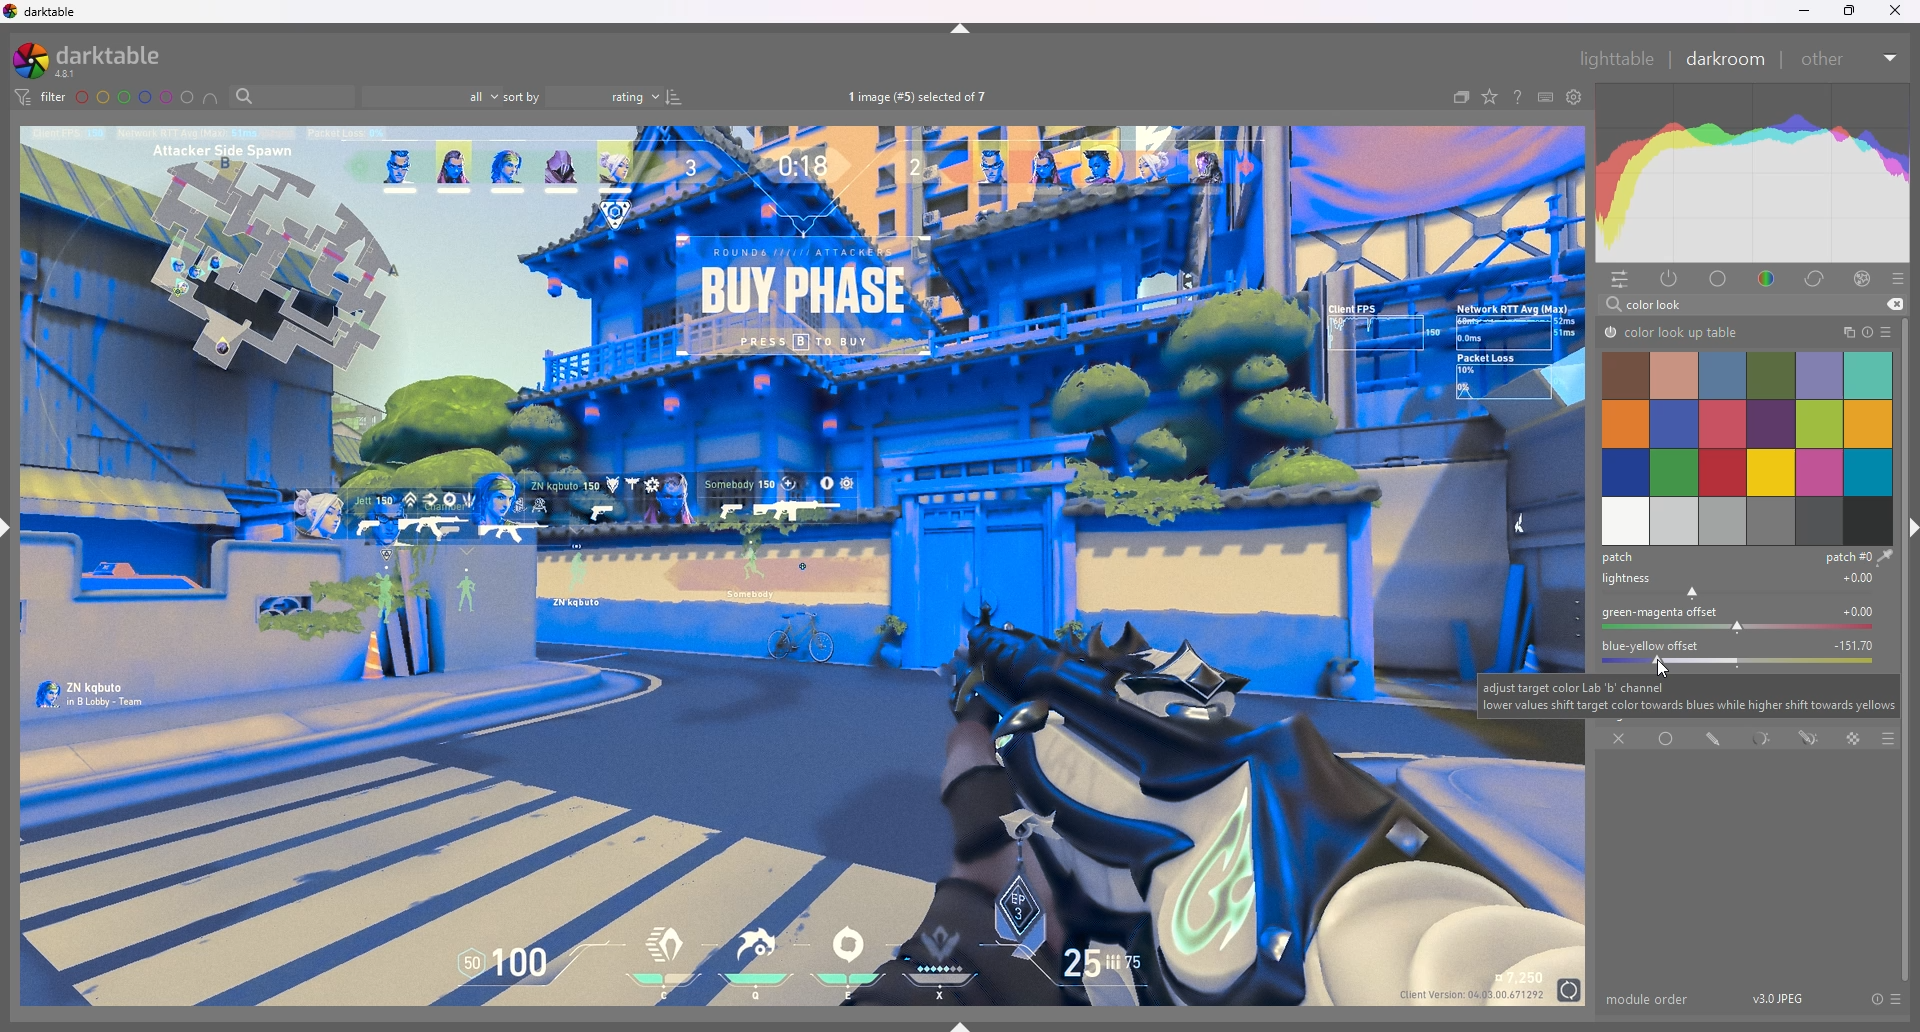 The width and height of the screenshot is (1920, 1032). What do you see at coordinates (1664, 665) in the screenshot?
I see `cursor` at bounding box center [1664, 665].